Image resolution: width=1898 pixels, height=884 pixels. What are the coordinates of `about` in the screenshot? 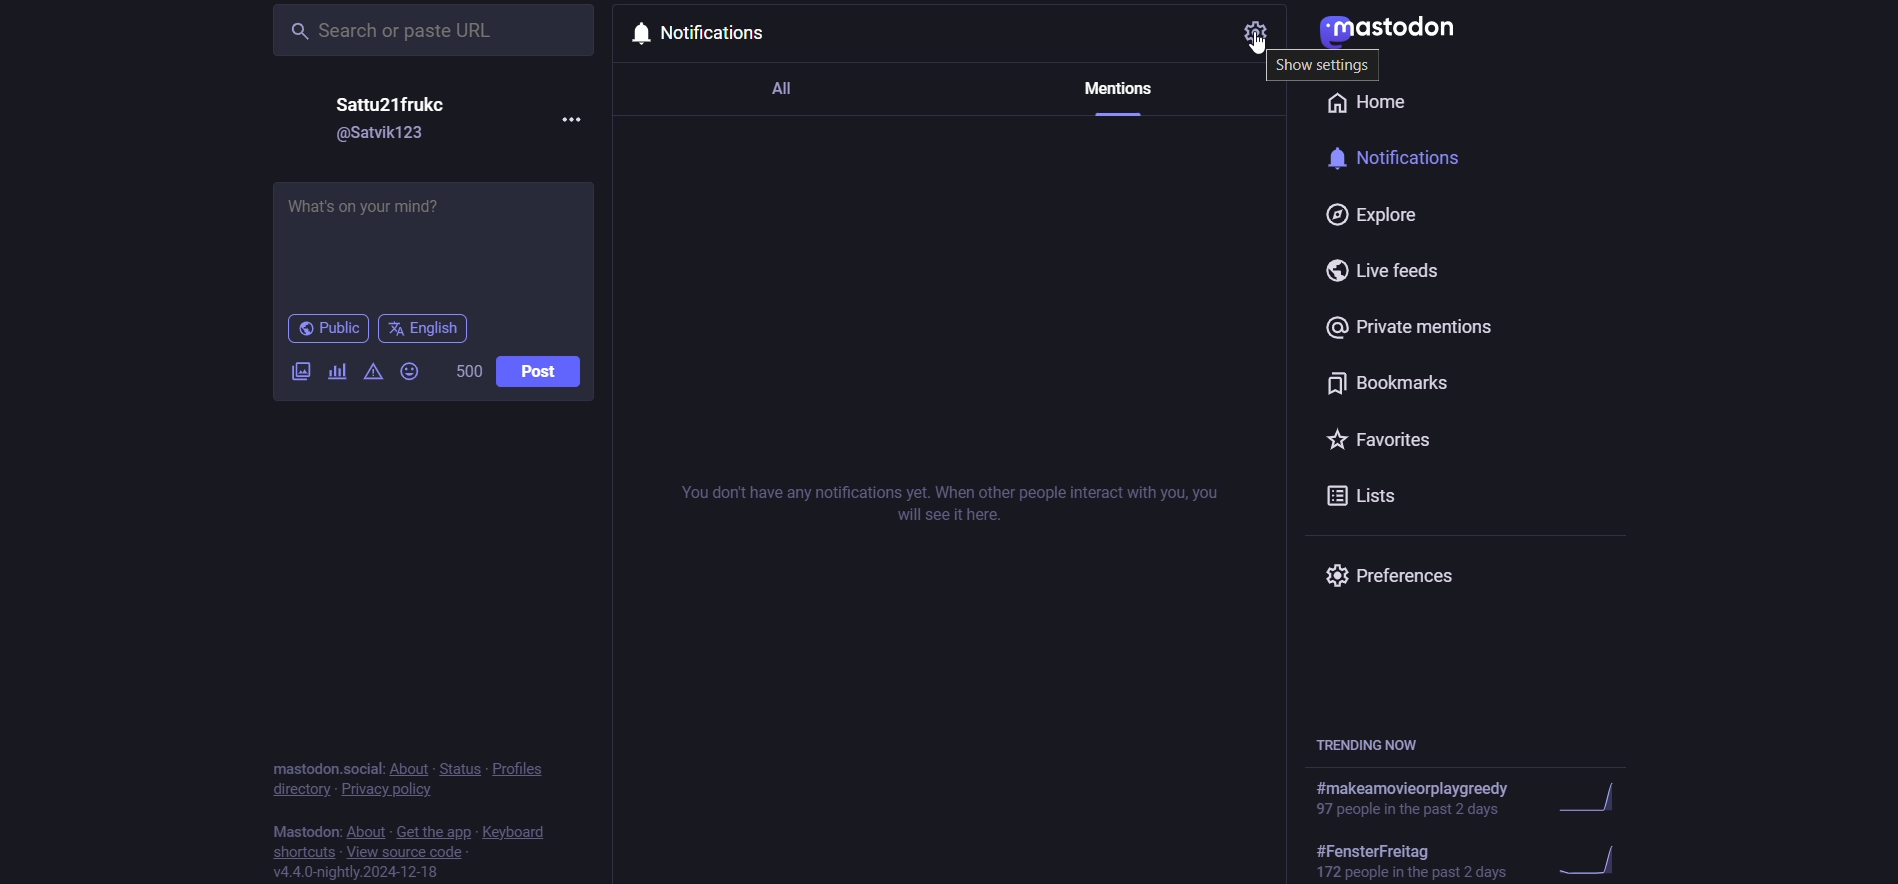 It's located at (370, 832).